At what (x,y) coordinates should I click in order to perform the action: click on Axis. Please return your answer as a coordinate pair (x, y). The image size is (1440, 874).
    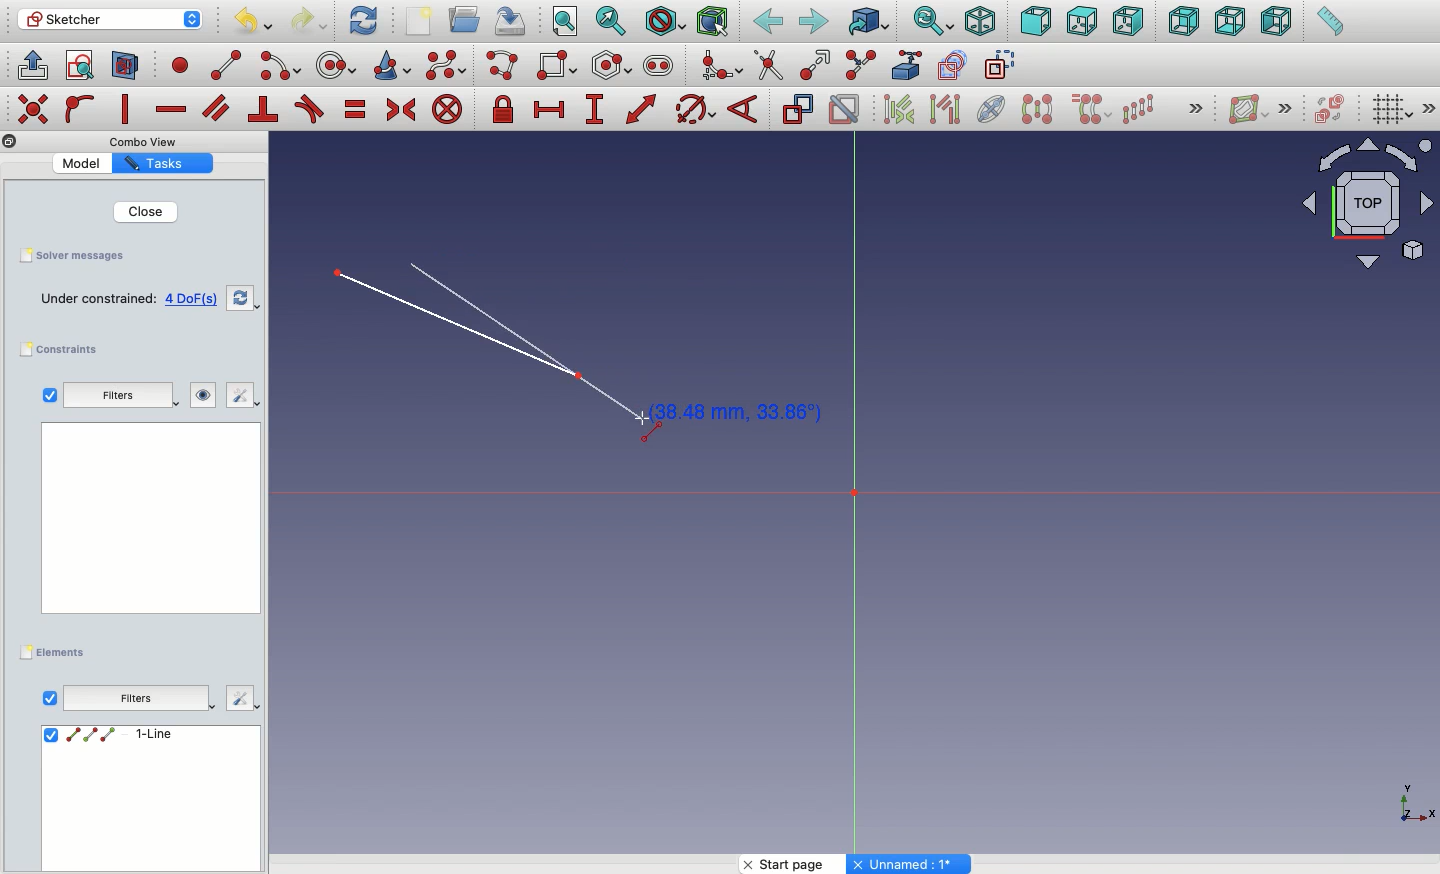
    Looking at the image, I should click on (855, 499).